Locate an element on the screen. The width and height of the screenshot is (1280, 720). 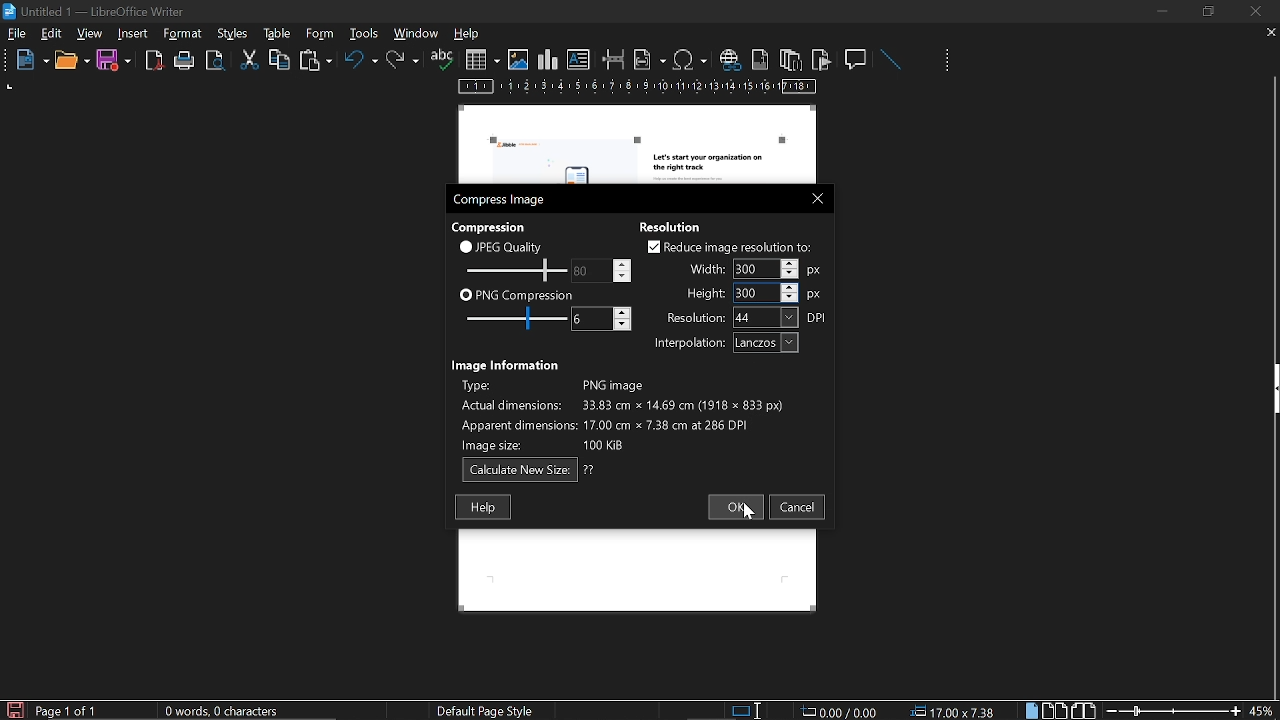
single page view is located at coordinates (1034, 710).